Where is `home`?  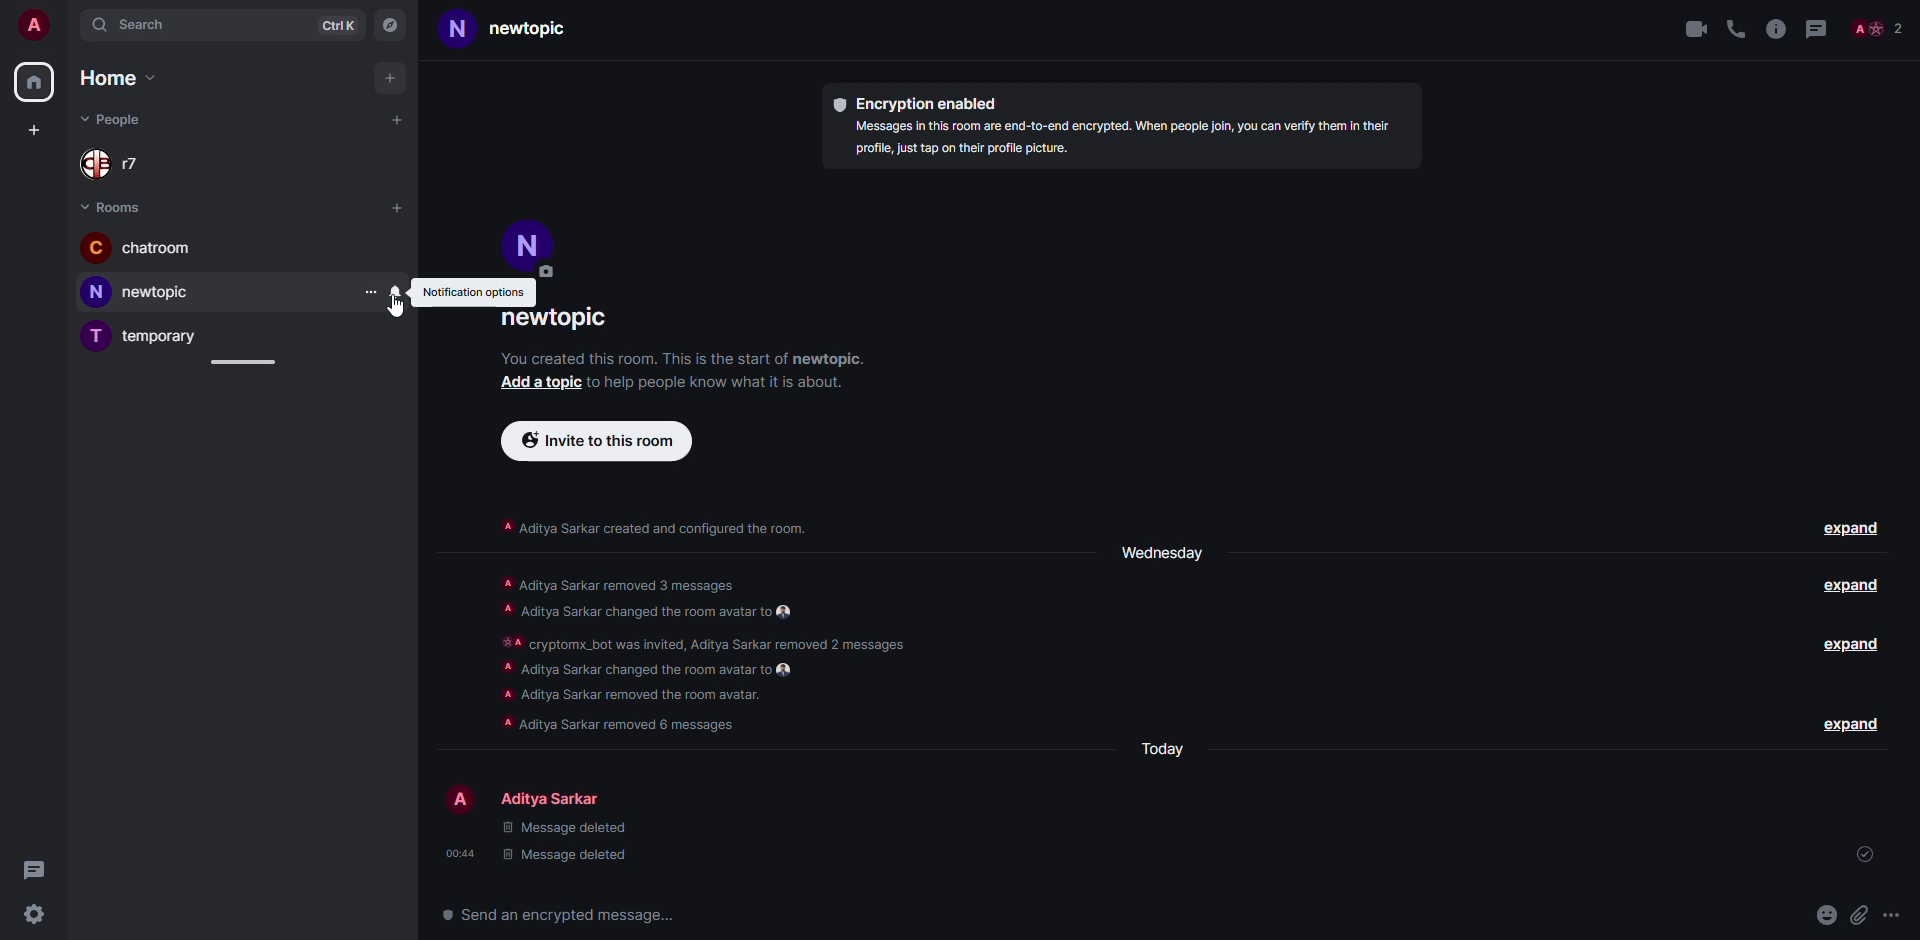 home is located at coordinates (118, 77).